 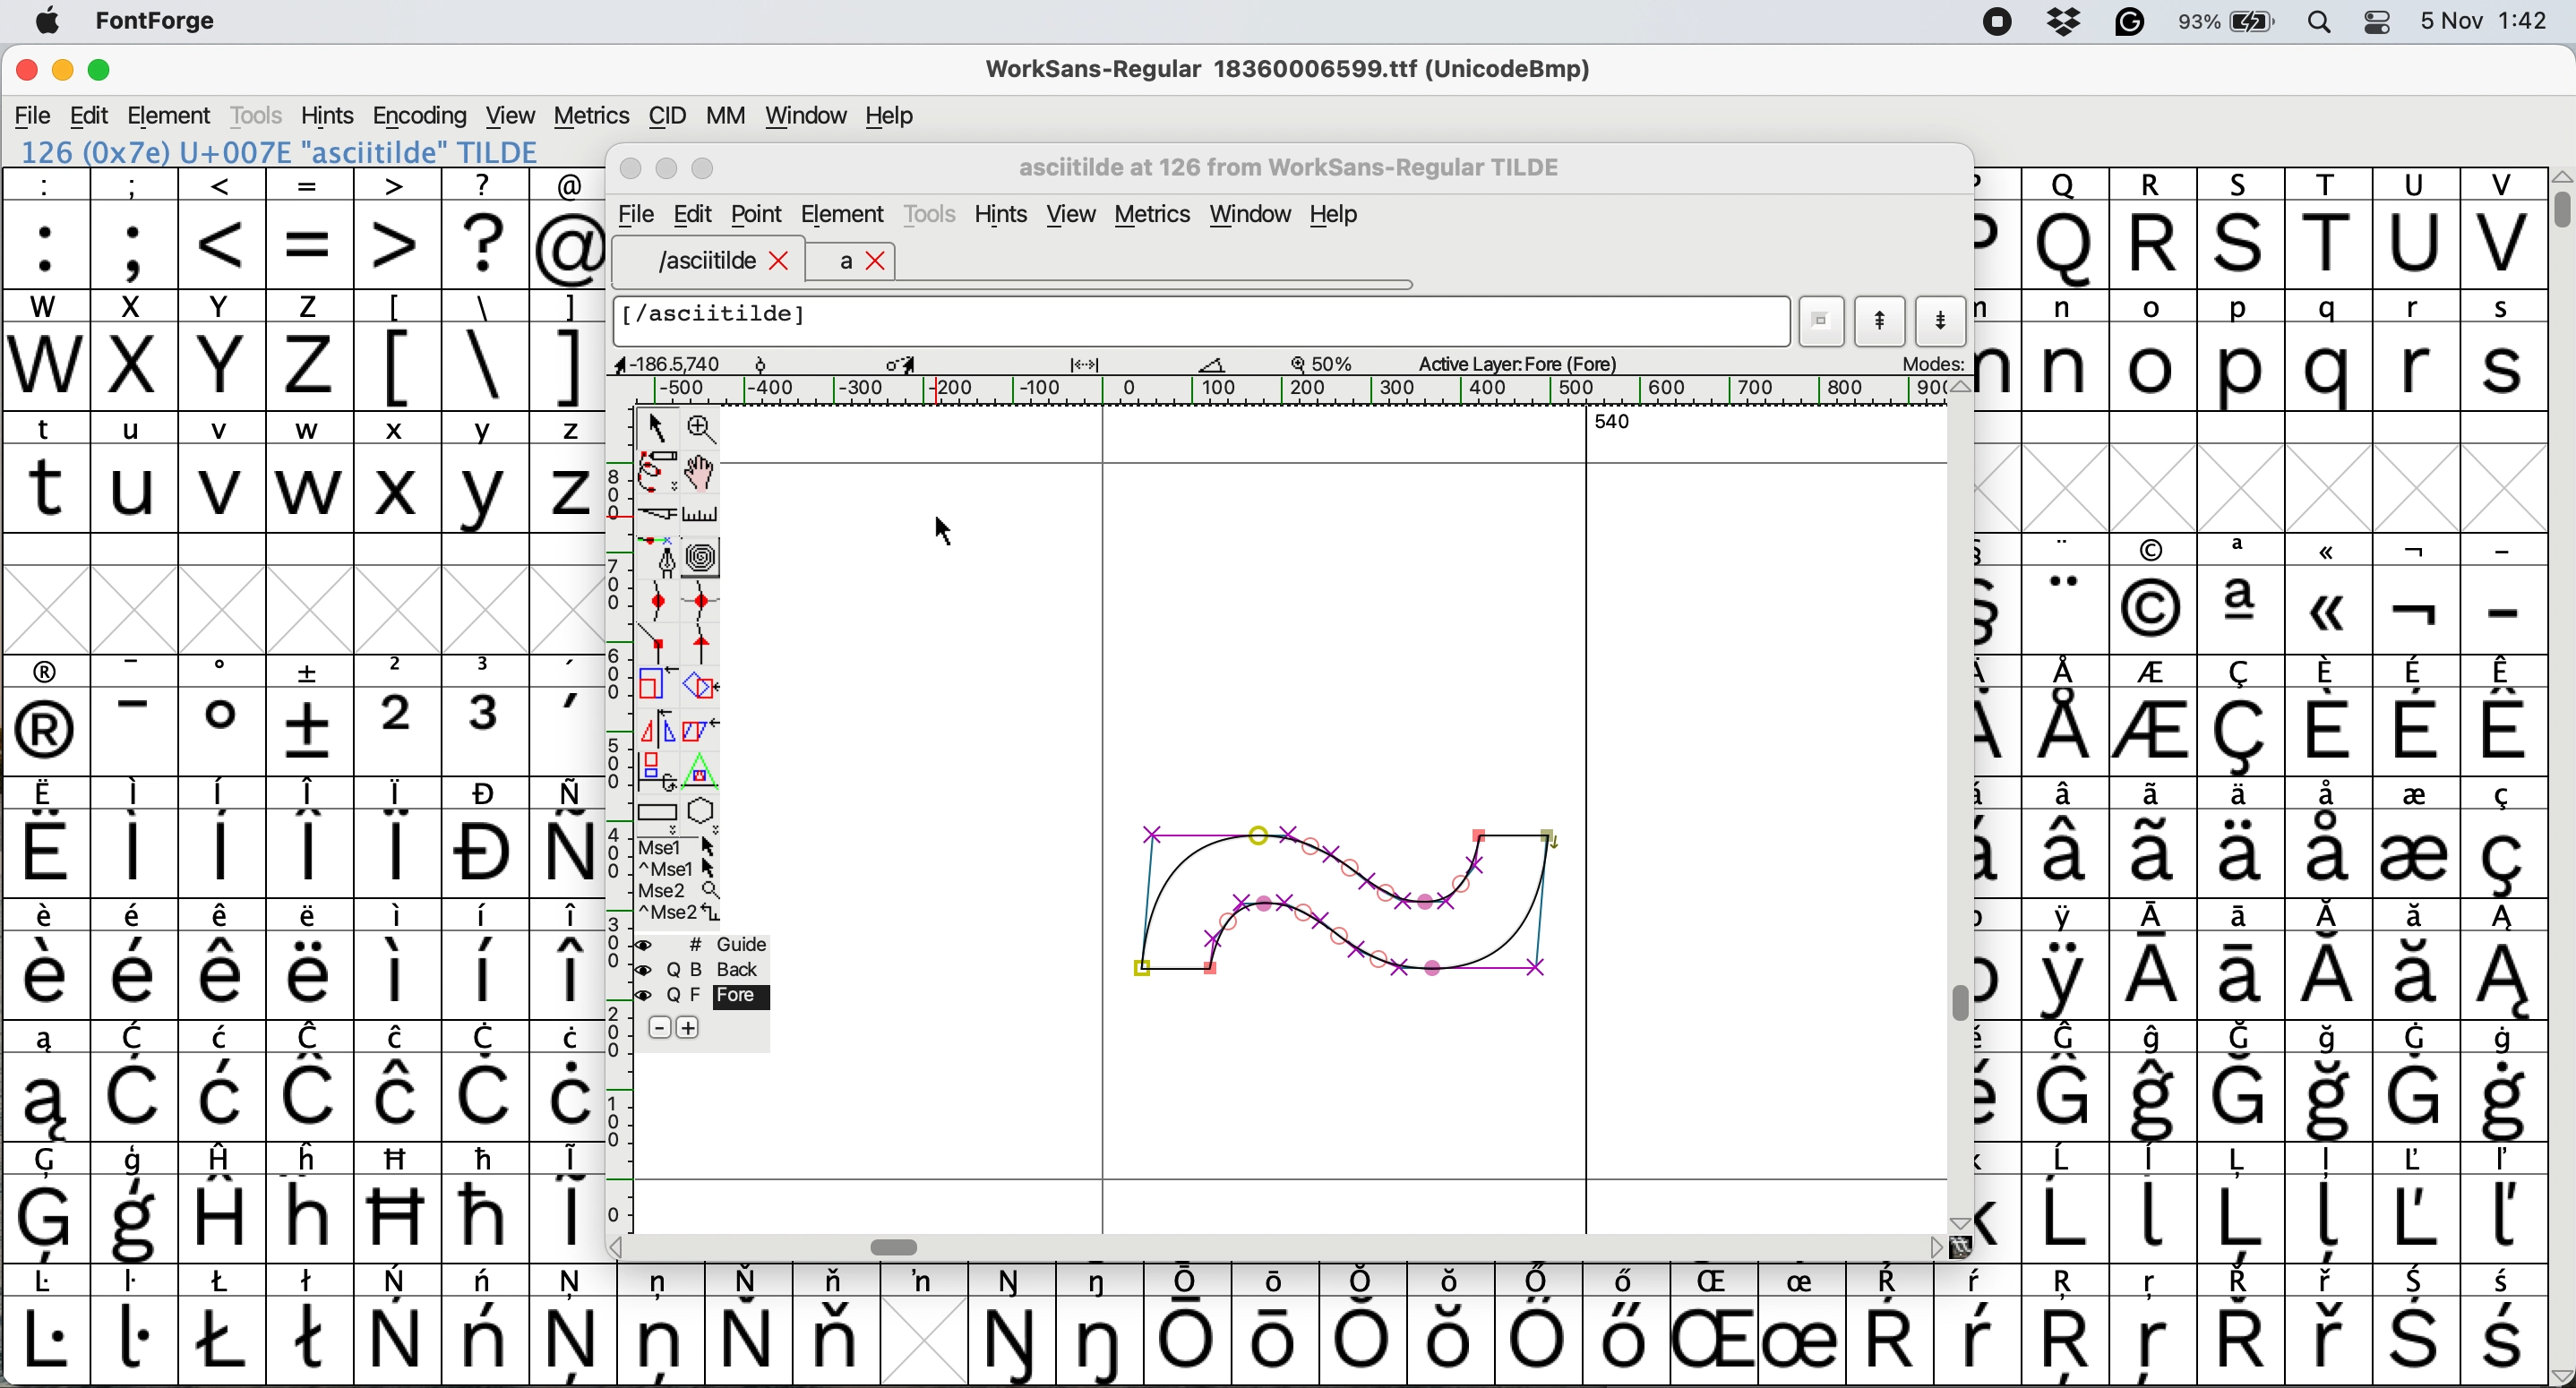 I want to click on fontforge, so click(x=163, y=23).